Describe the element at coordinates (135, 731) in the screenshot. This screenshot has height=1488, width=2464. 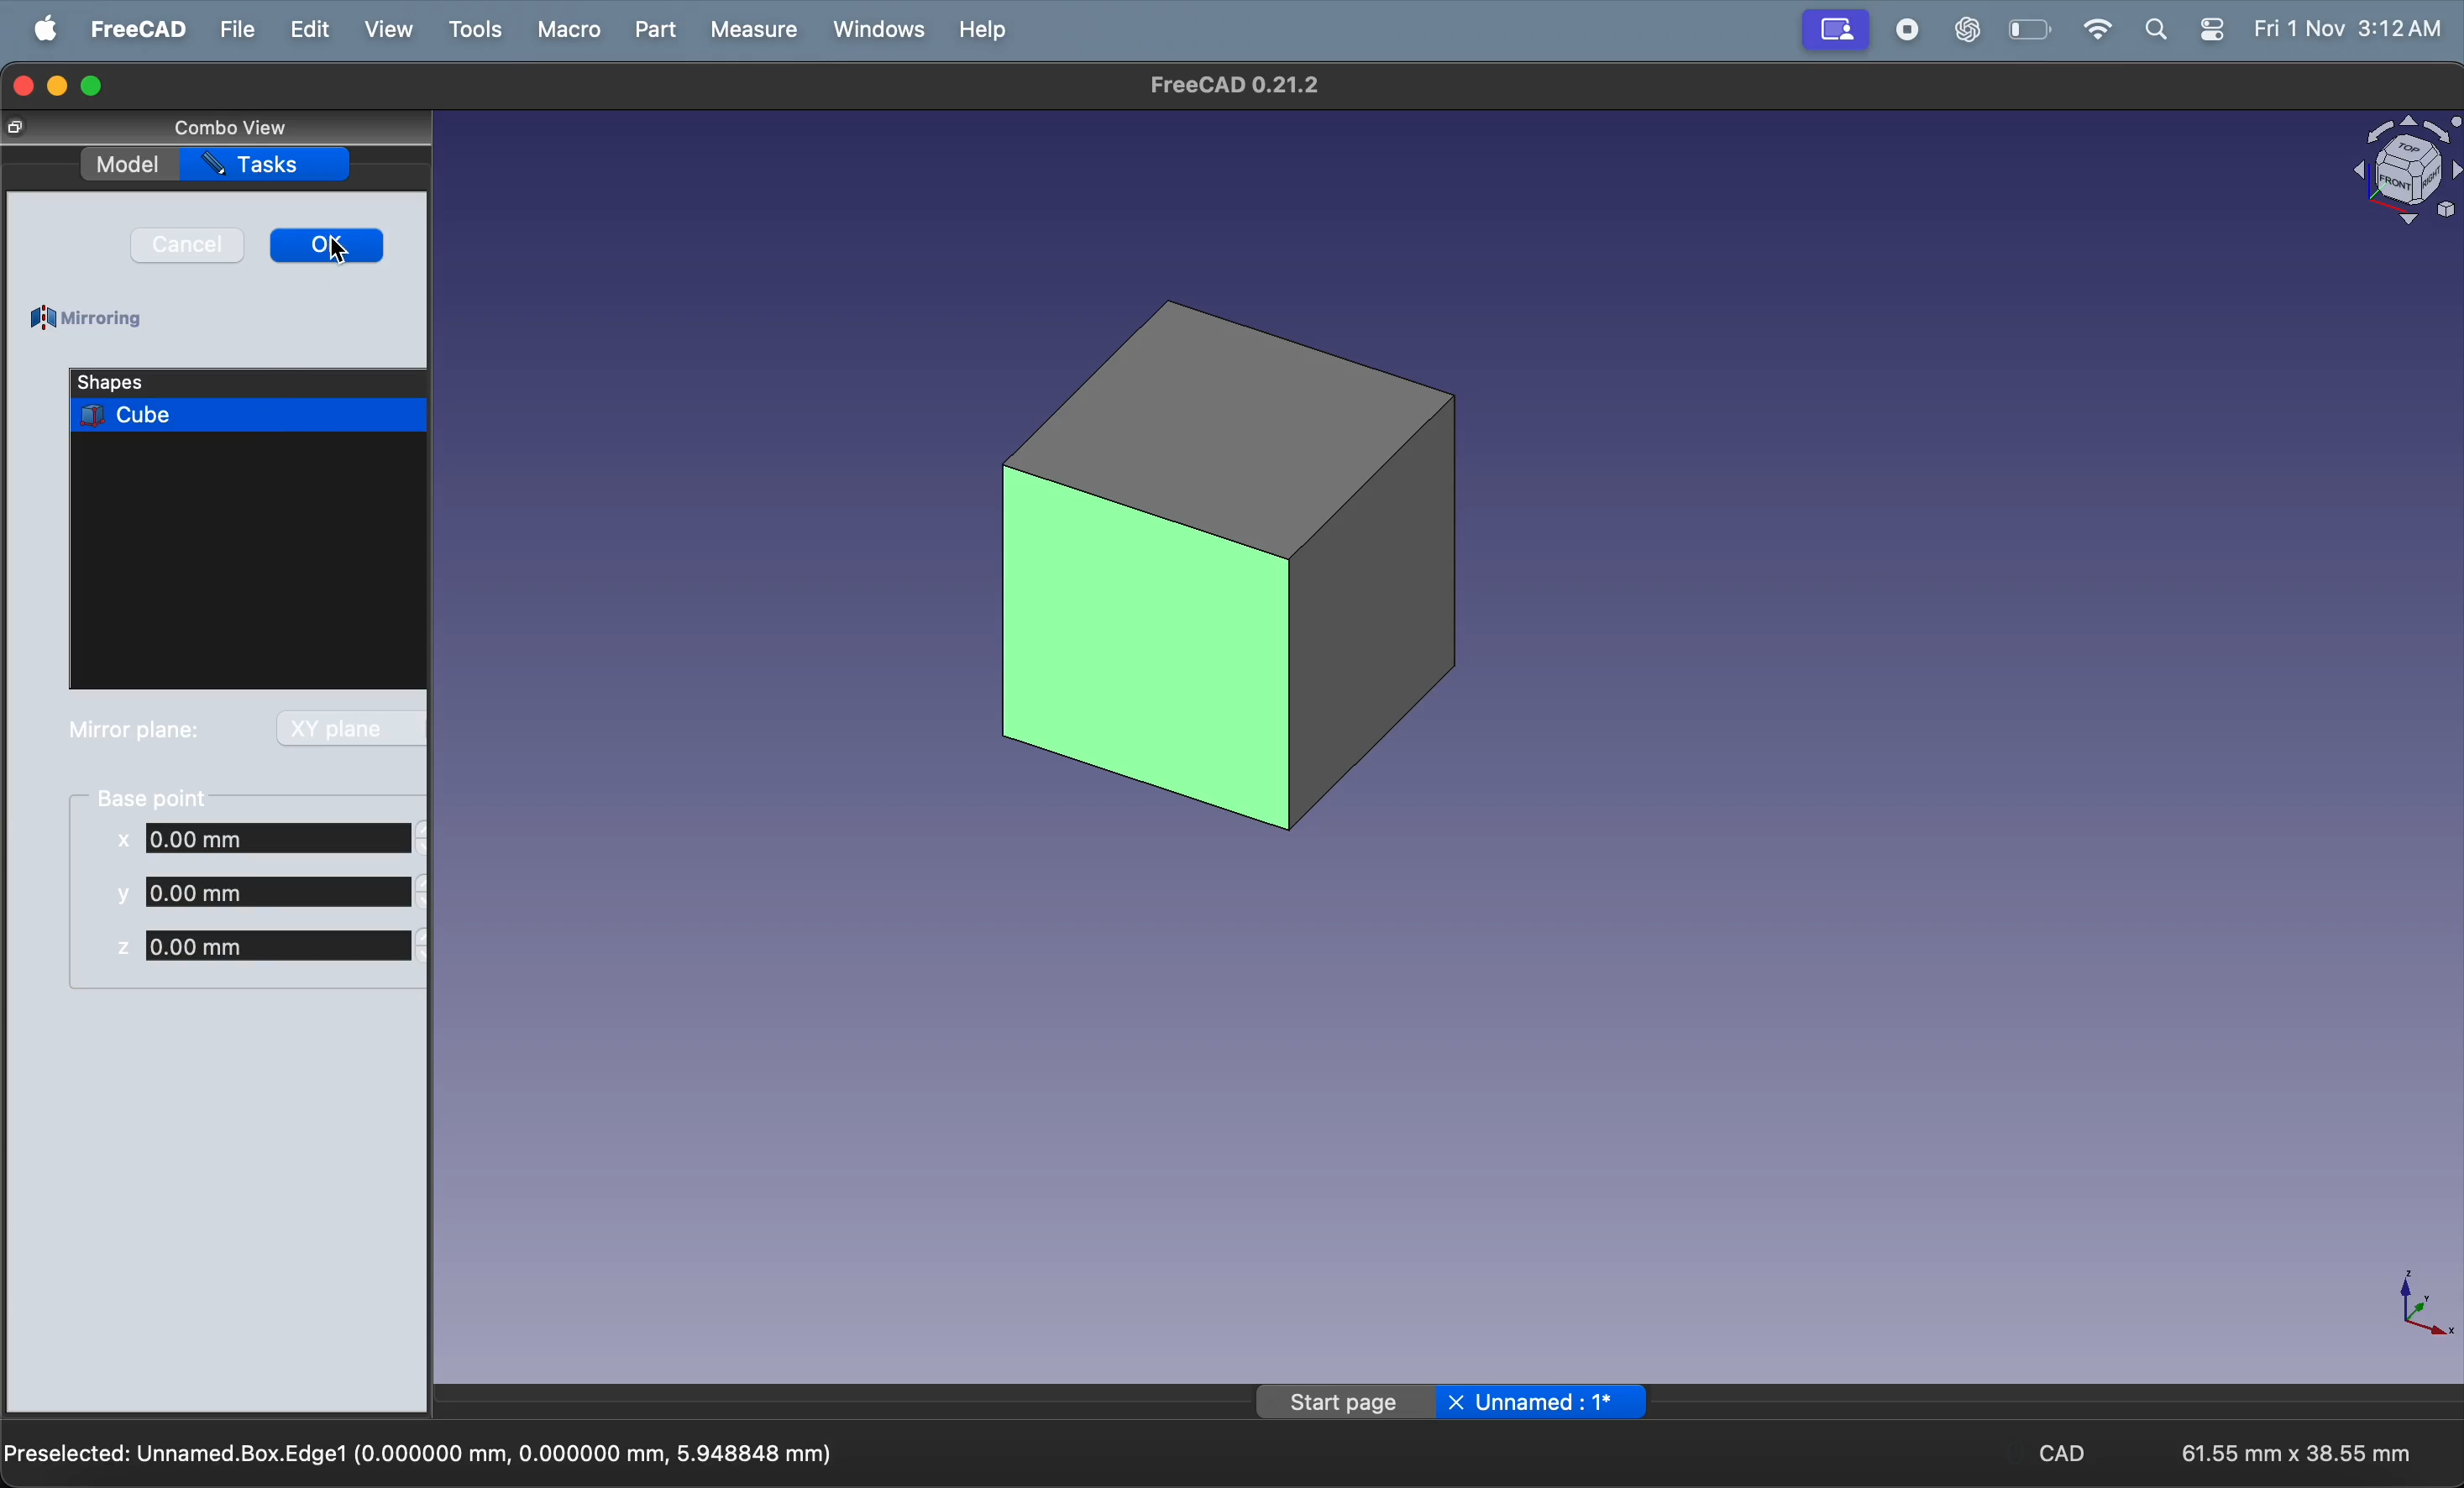
I see `mirror plane` at that location.